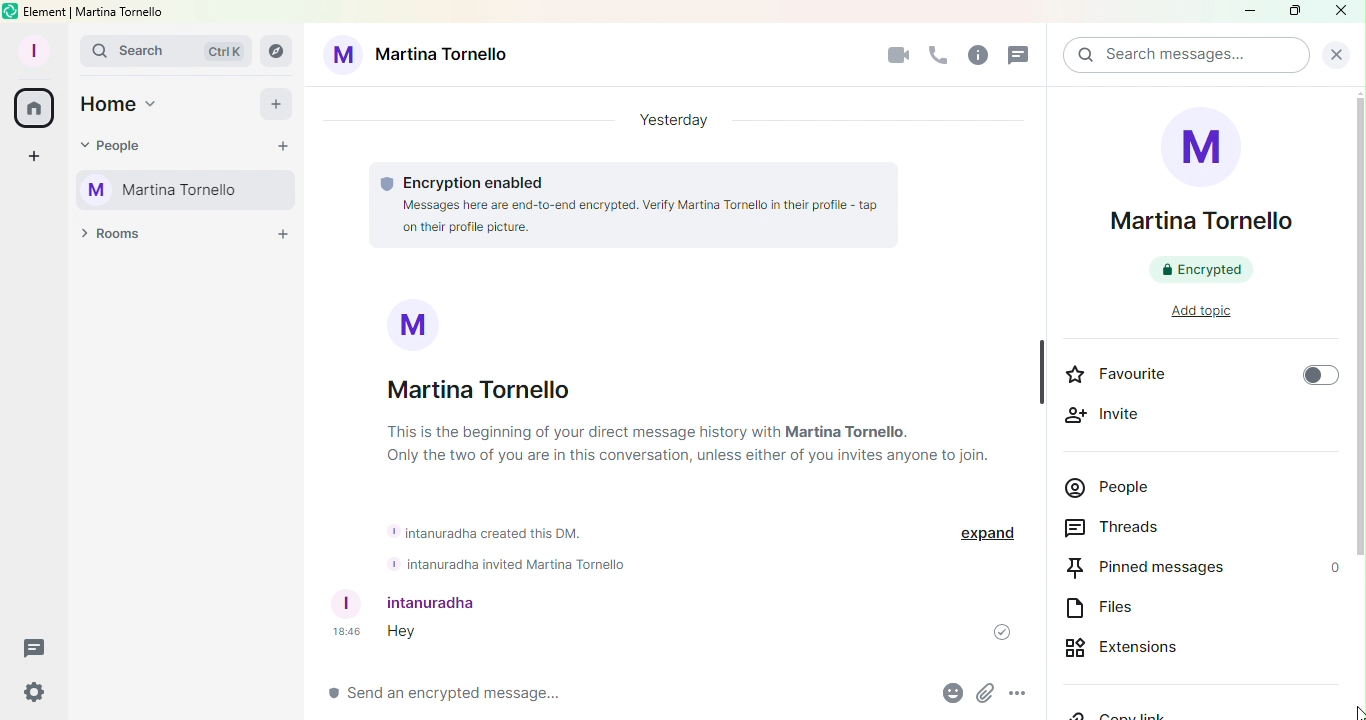 This screenshot has height=720, width=1366. Describe the element at coordinates (31, 159) in the screenshot. I see `Create a space` at that location.